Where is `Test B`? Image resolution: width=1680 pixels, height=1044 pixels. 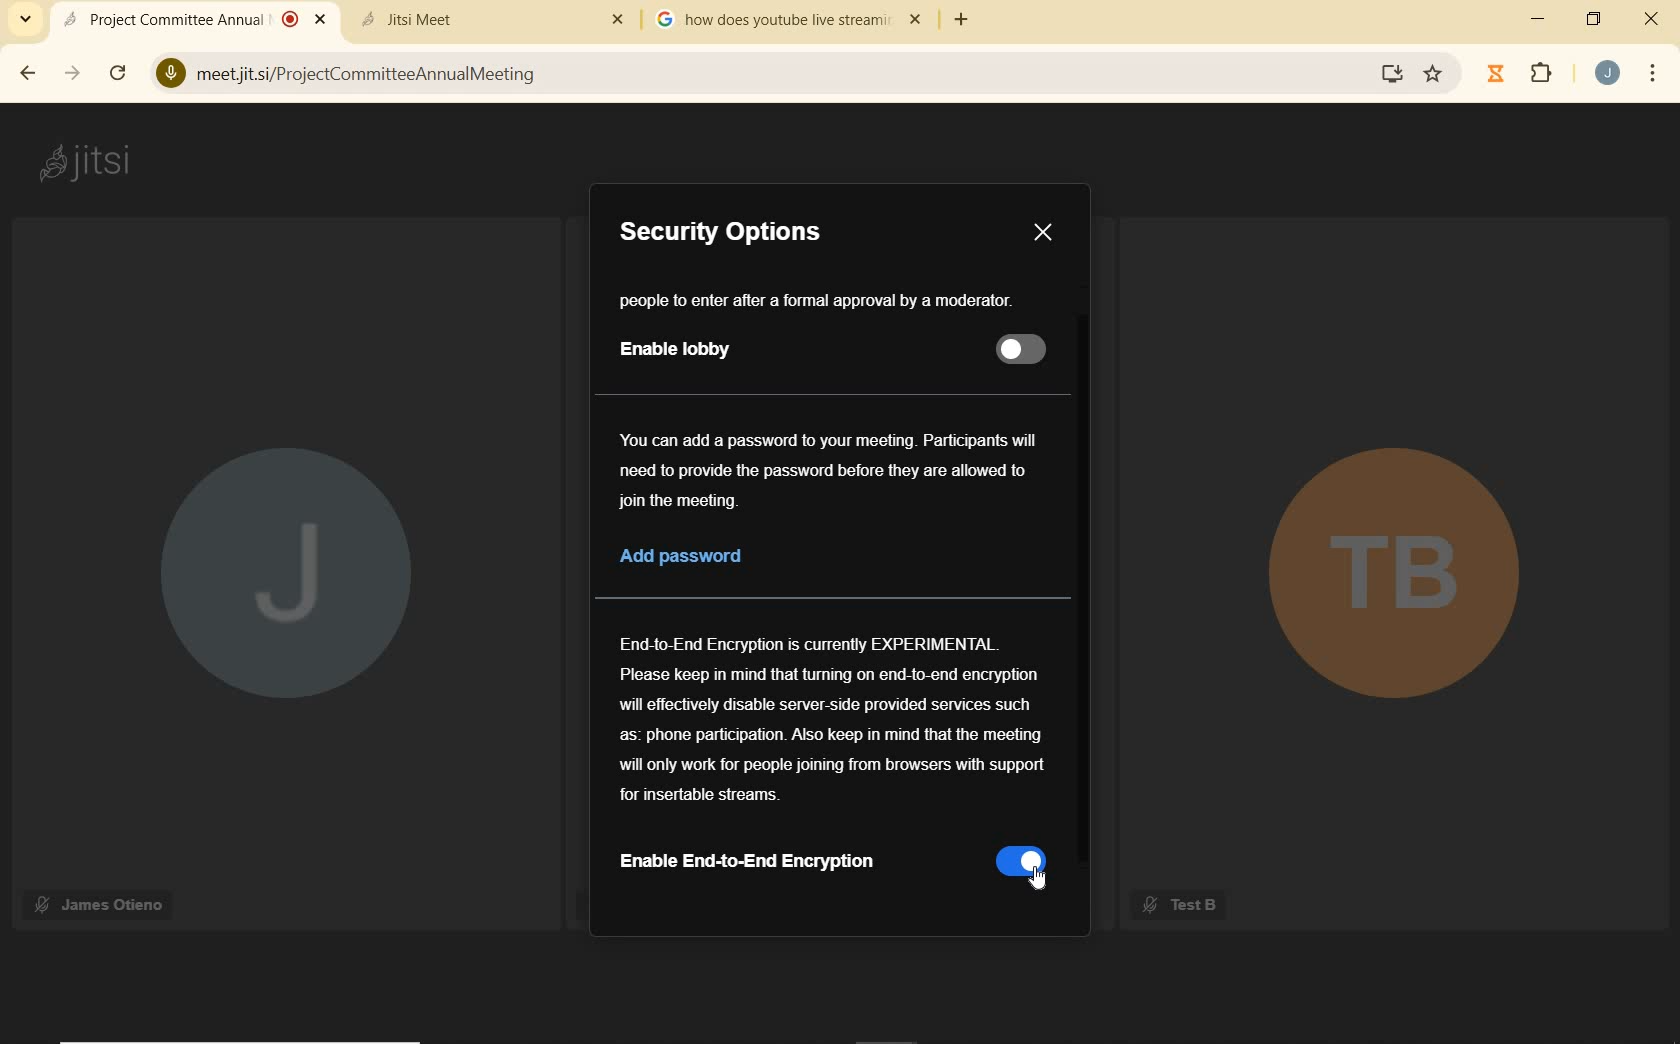 Test B is located at coordinates (1178, 905).